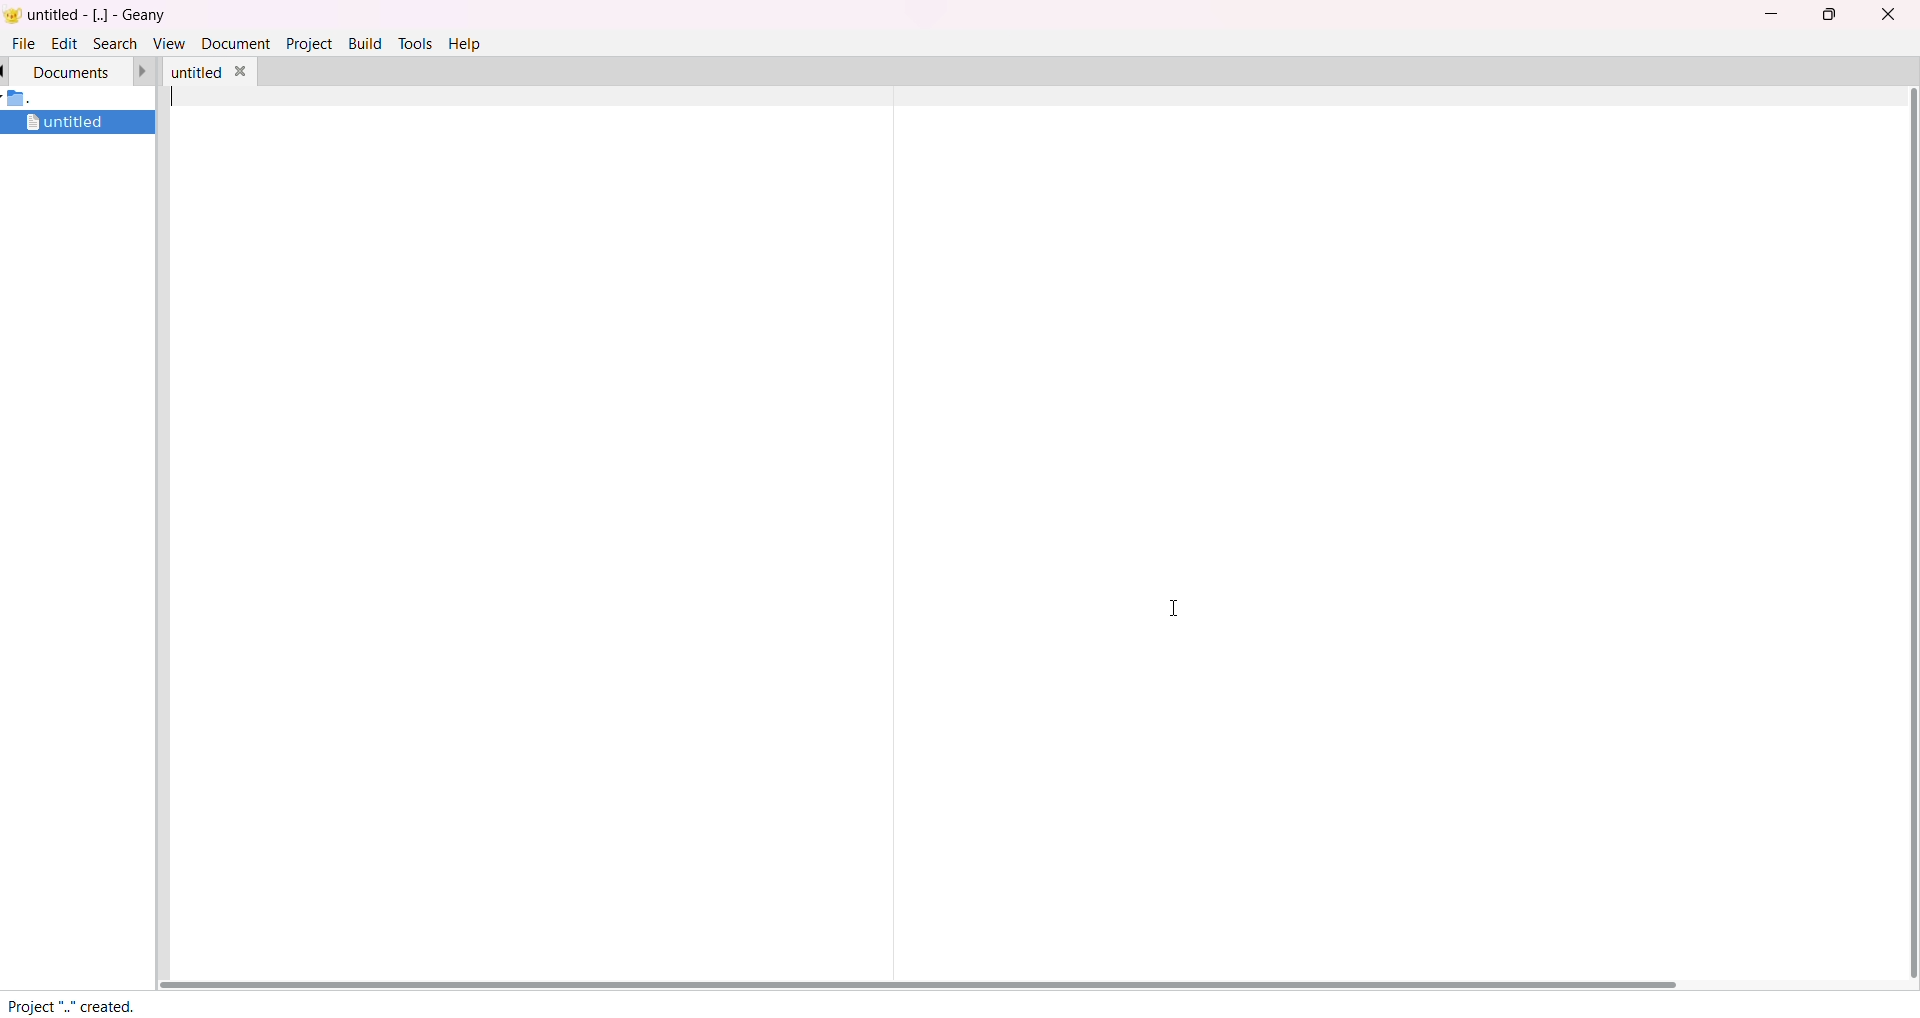  Describe the element at coordinates (167, 42) in the screenshot. I see `view` at that location.